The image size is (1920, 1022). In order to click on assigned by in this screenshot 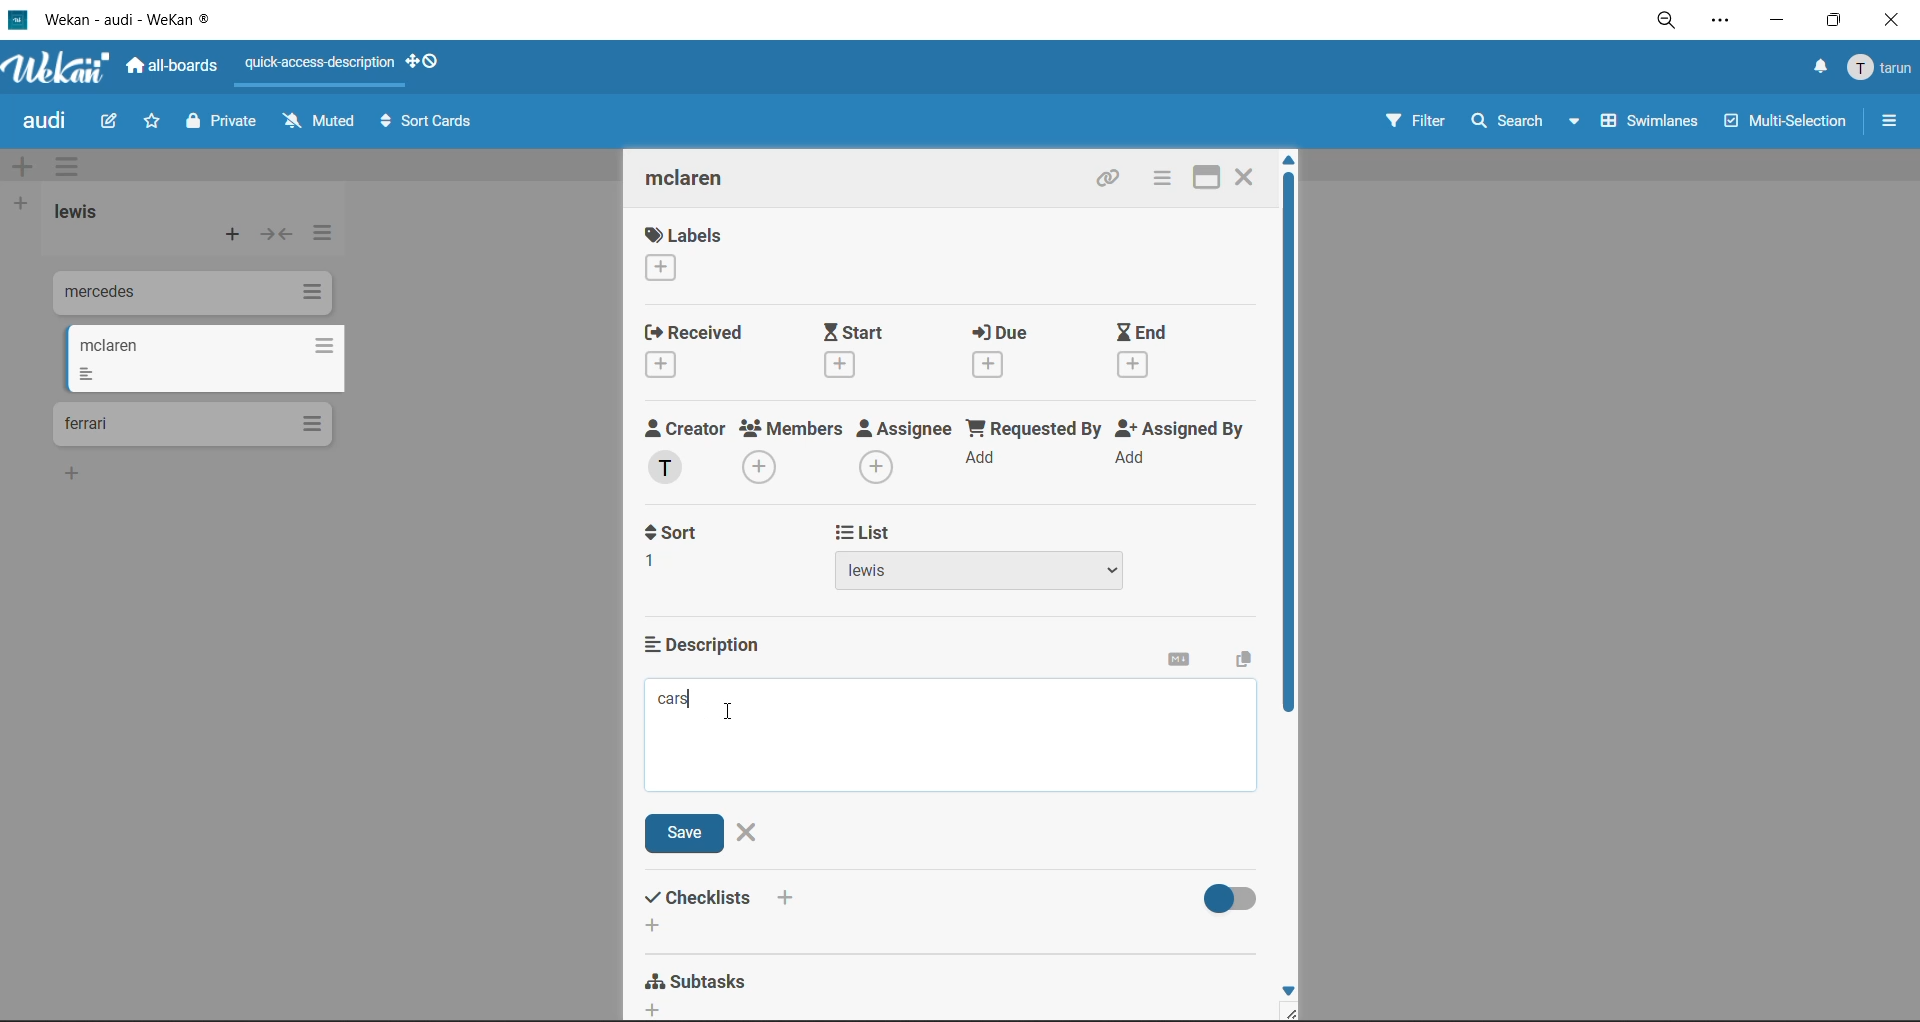, I will do `click(1187, 448)`.